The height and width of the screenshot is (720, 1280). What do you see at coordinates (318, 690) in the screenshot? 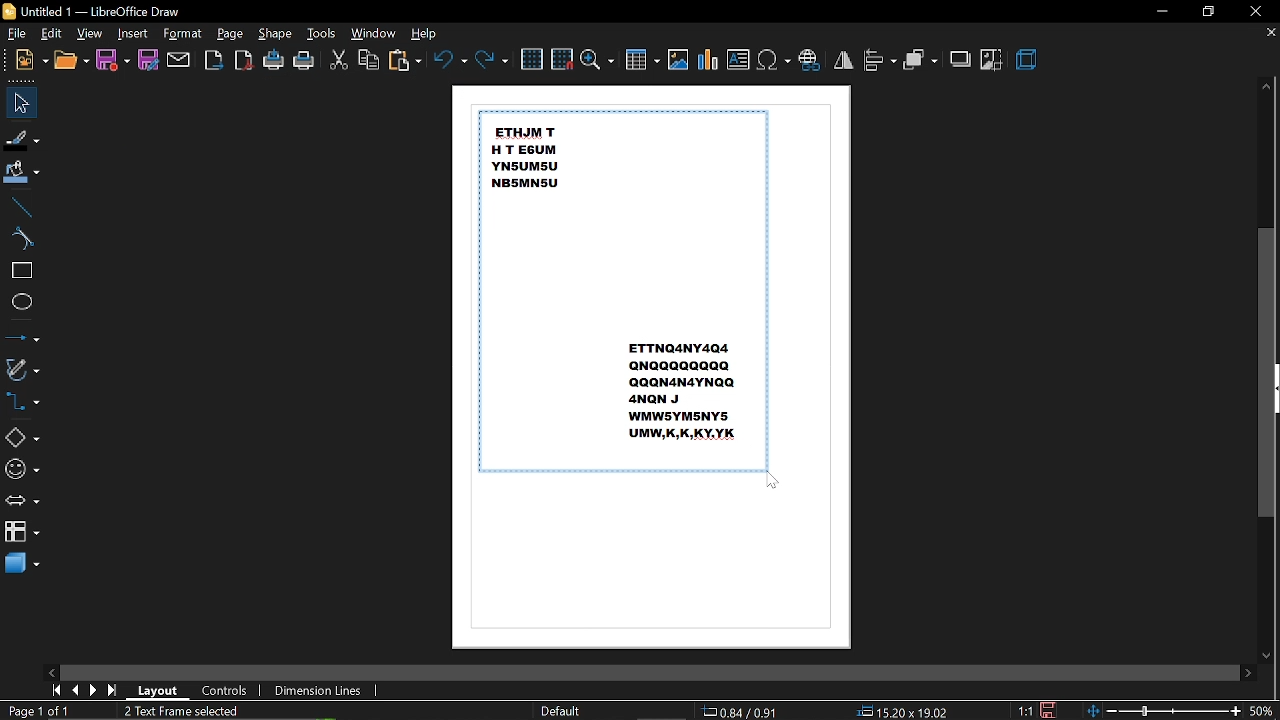
I see `dimension lines` at bounding box center [318, 690].